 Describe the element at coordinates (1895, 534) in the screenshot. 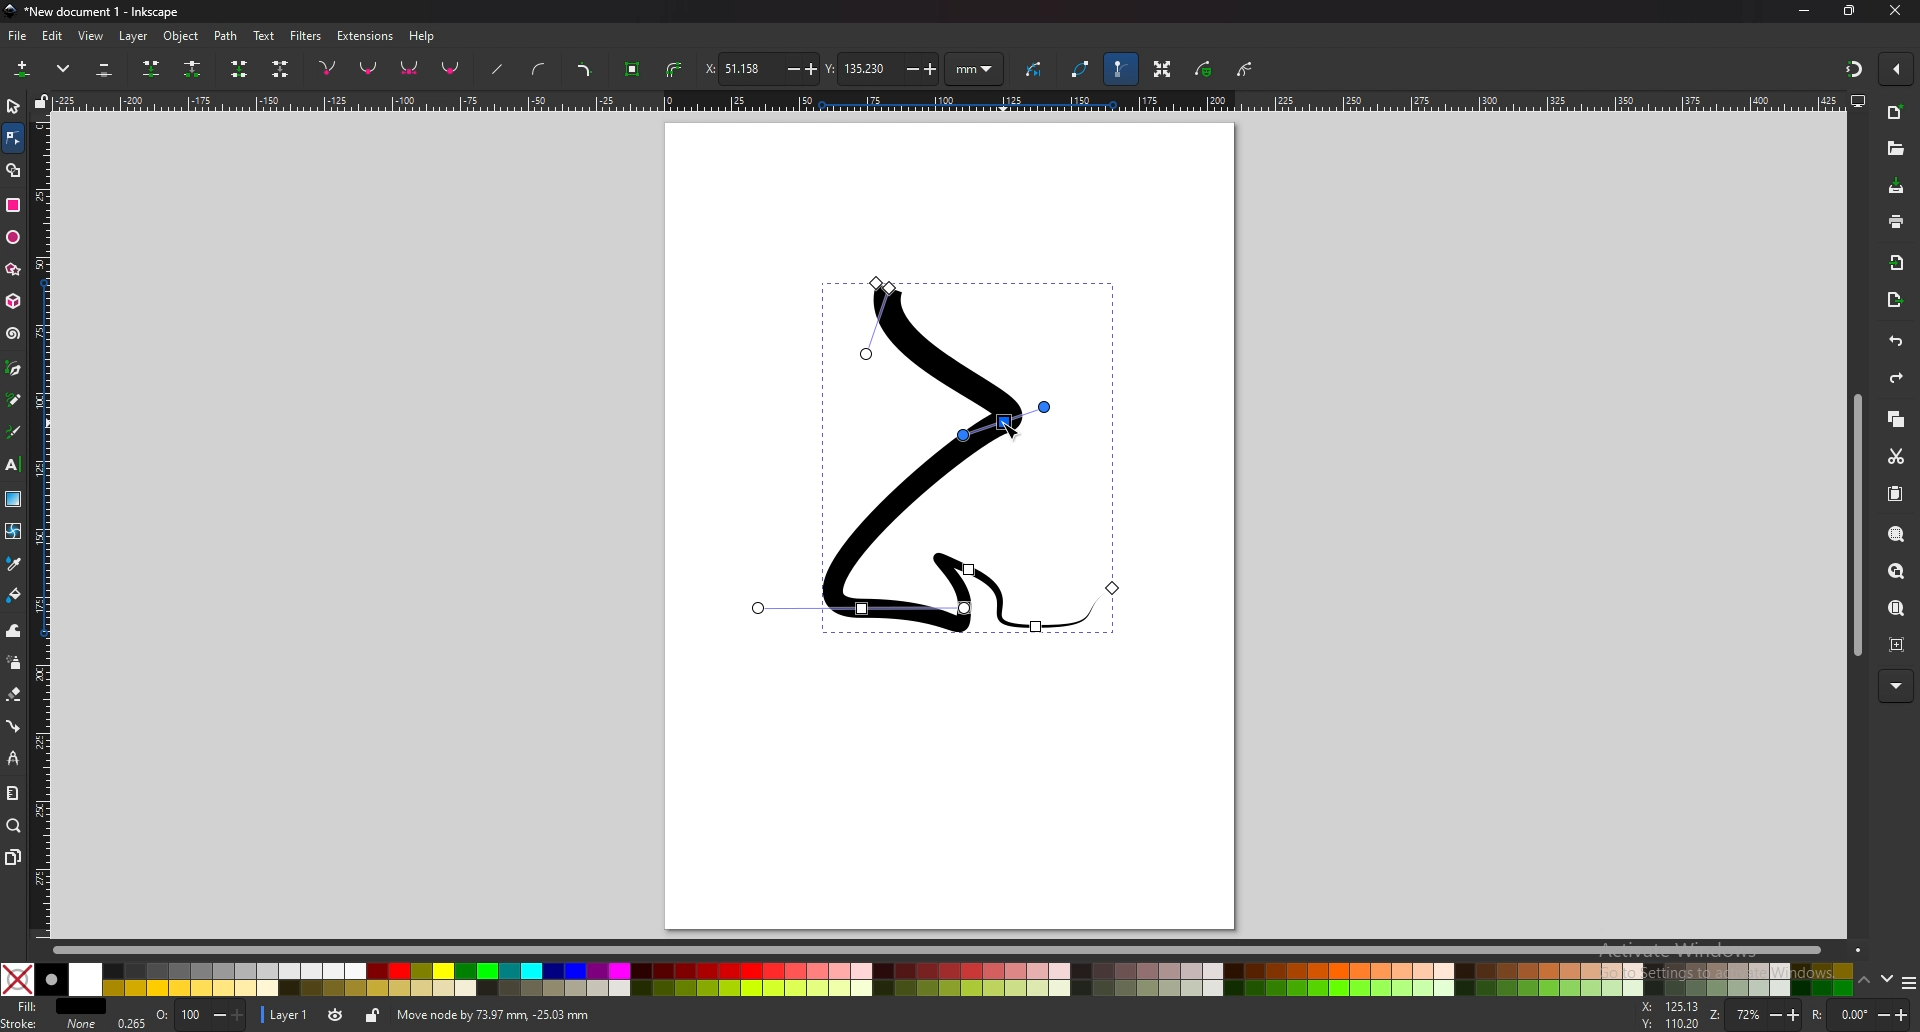

I see `zoom selection` at that location.